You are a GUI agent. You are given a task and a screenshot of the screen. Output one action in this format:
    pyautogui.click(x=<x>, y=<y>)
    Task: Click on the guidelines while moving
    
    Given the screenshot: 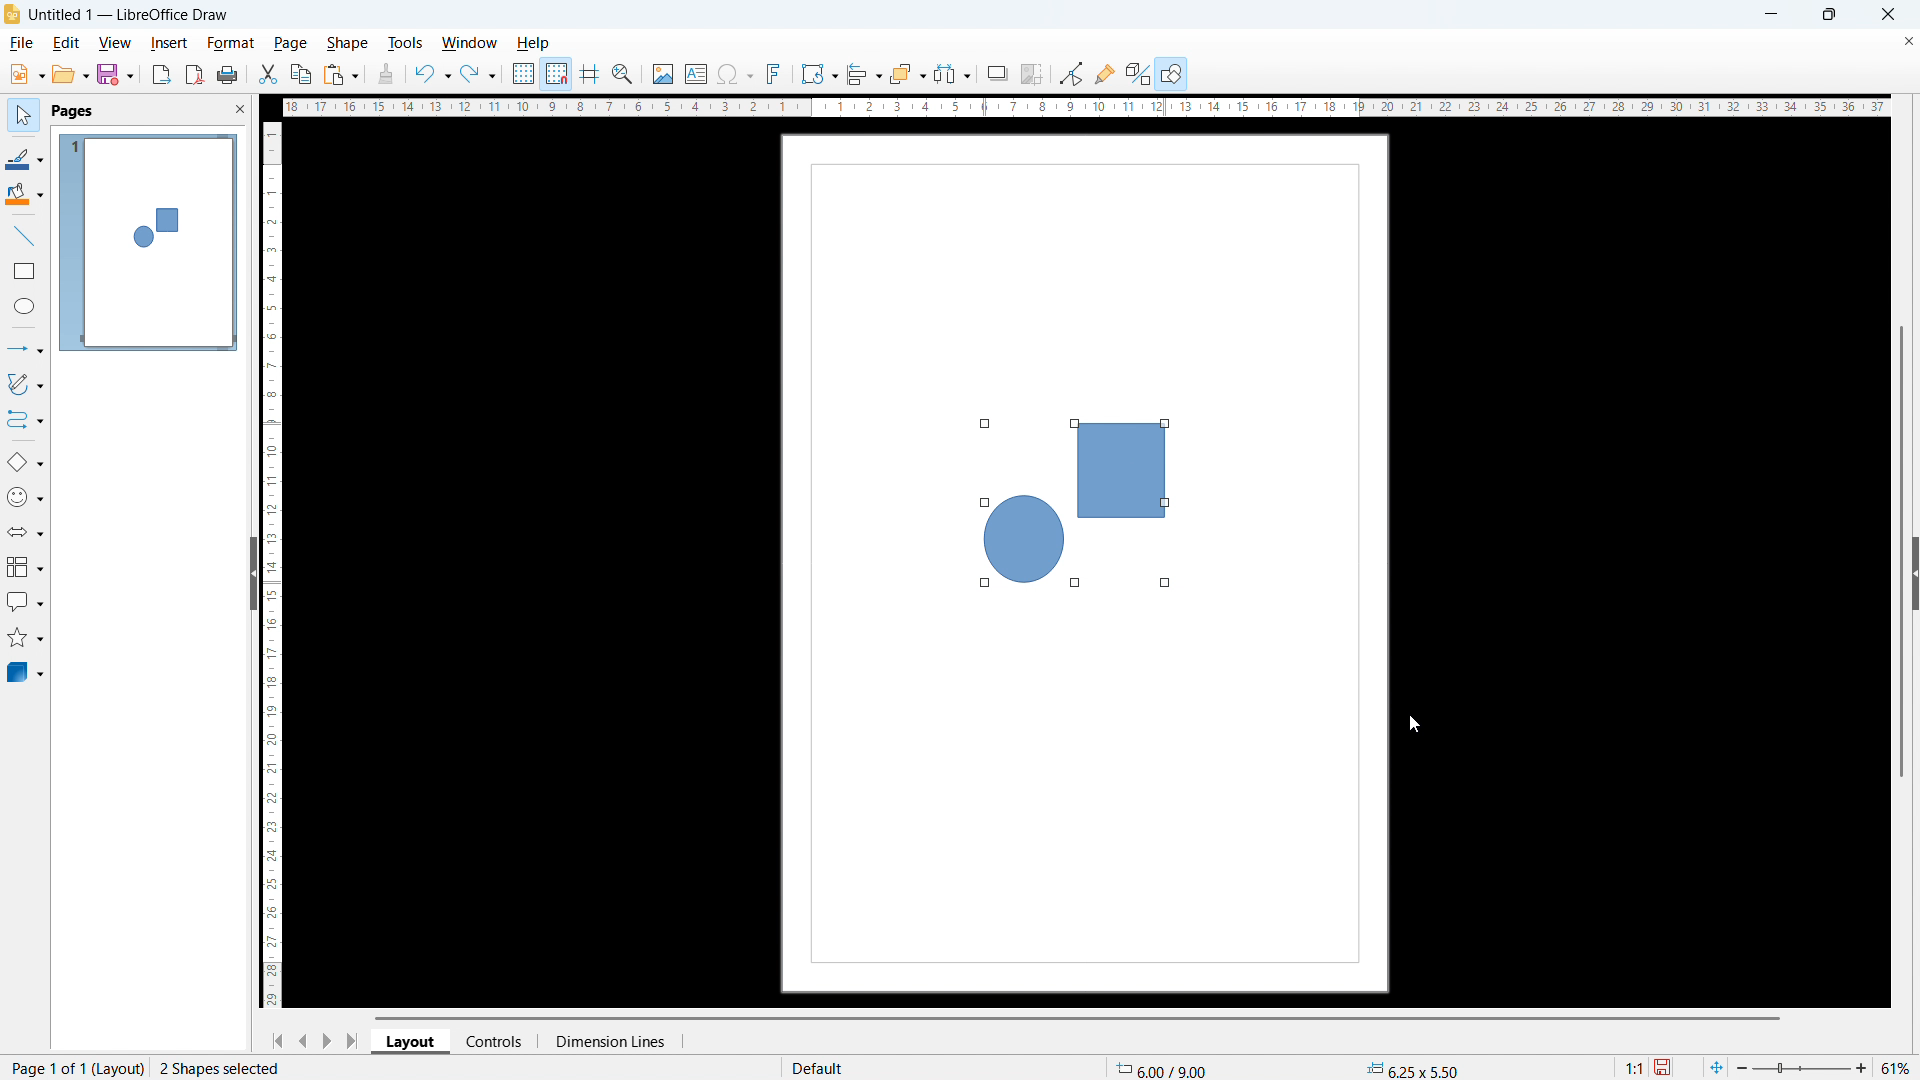 What is the action you would take?
    pyautogui.click(x=591, y=73)
    